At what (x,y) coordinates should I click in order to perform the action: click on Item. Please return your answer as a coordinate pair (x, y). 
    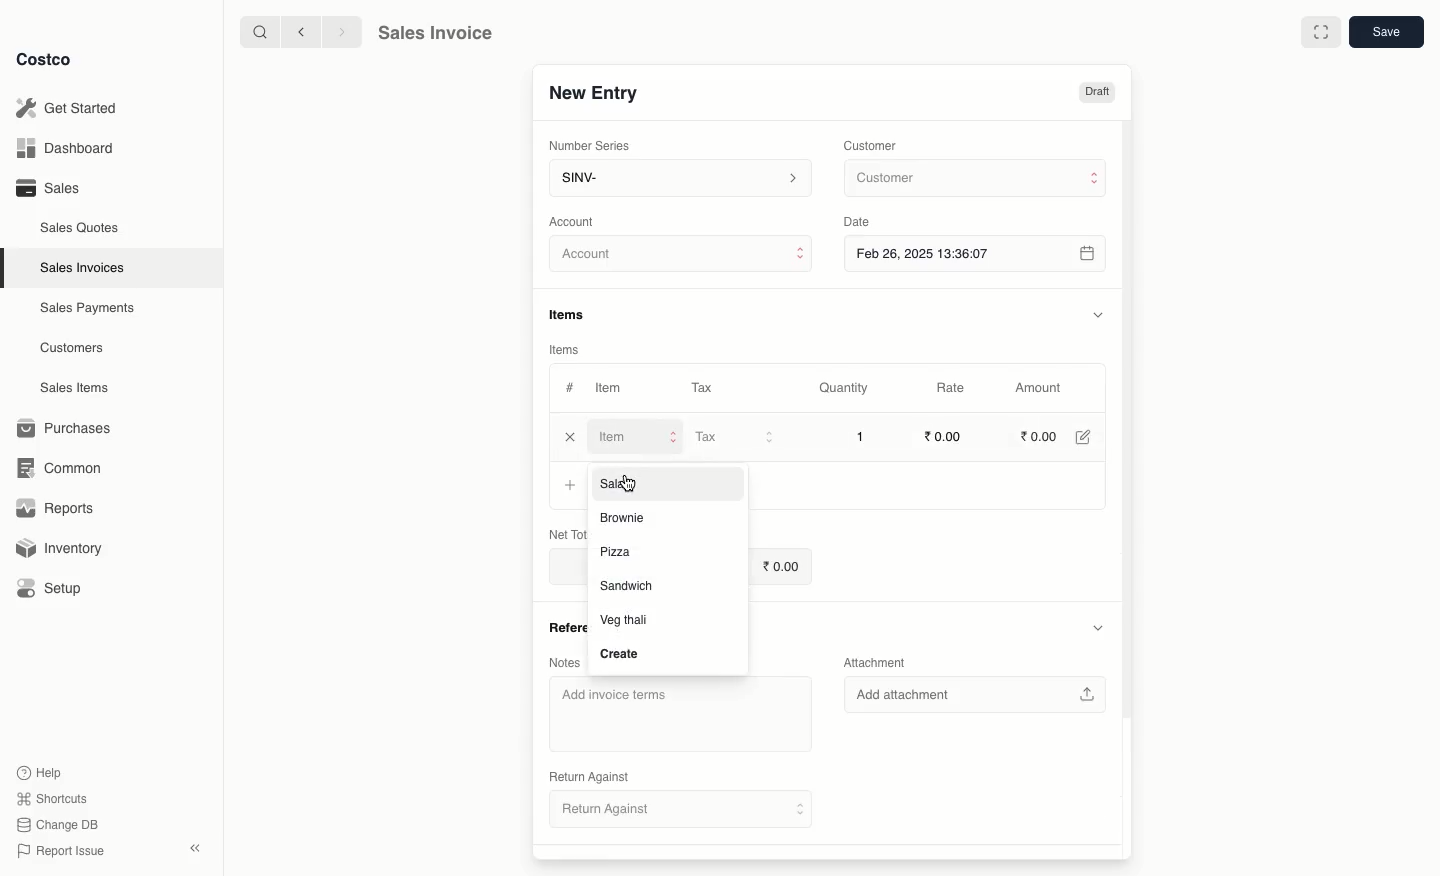
    Looking at the image, I should click on (635, 436).